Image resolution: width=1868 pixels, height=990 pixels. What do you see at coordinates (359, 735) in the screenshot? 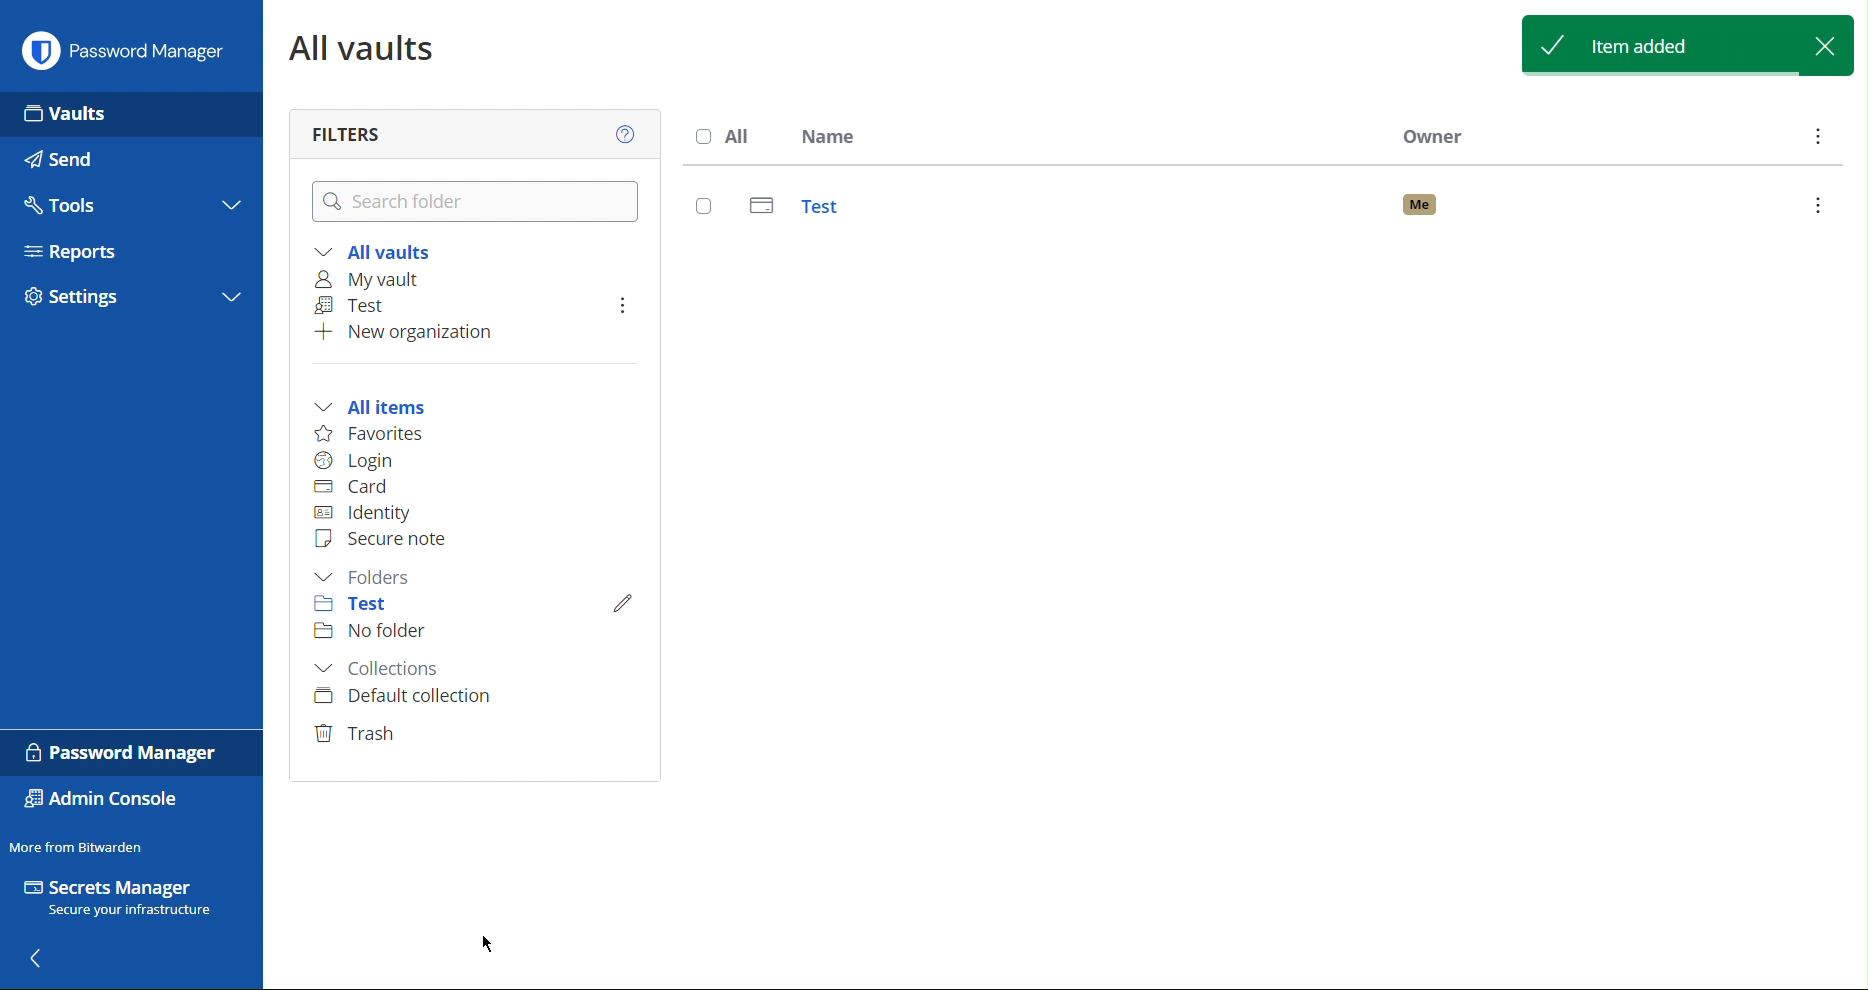
I see `Trash` at bounding box center [359, 735].